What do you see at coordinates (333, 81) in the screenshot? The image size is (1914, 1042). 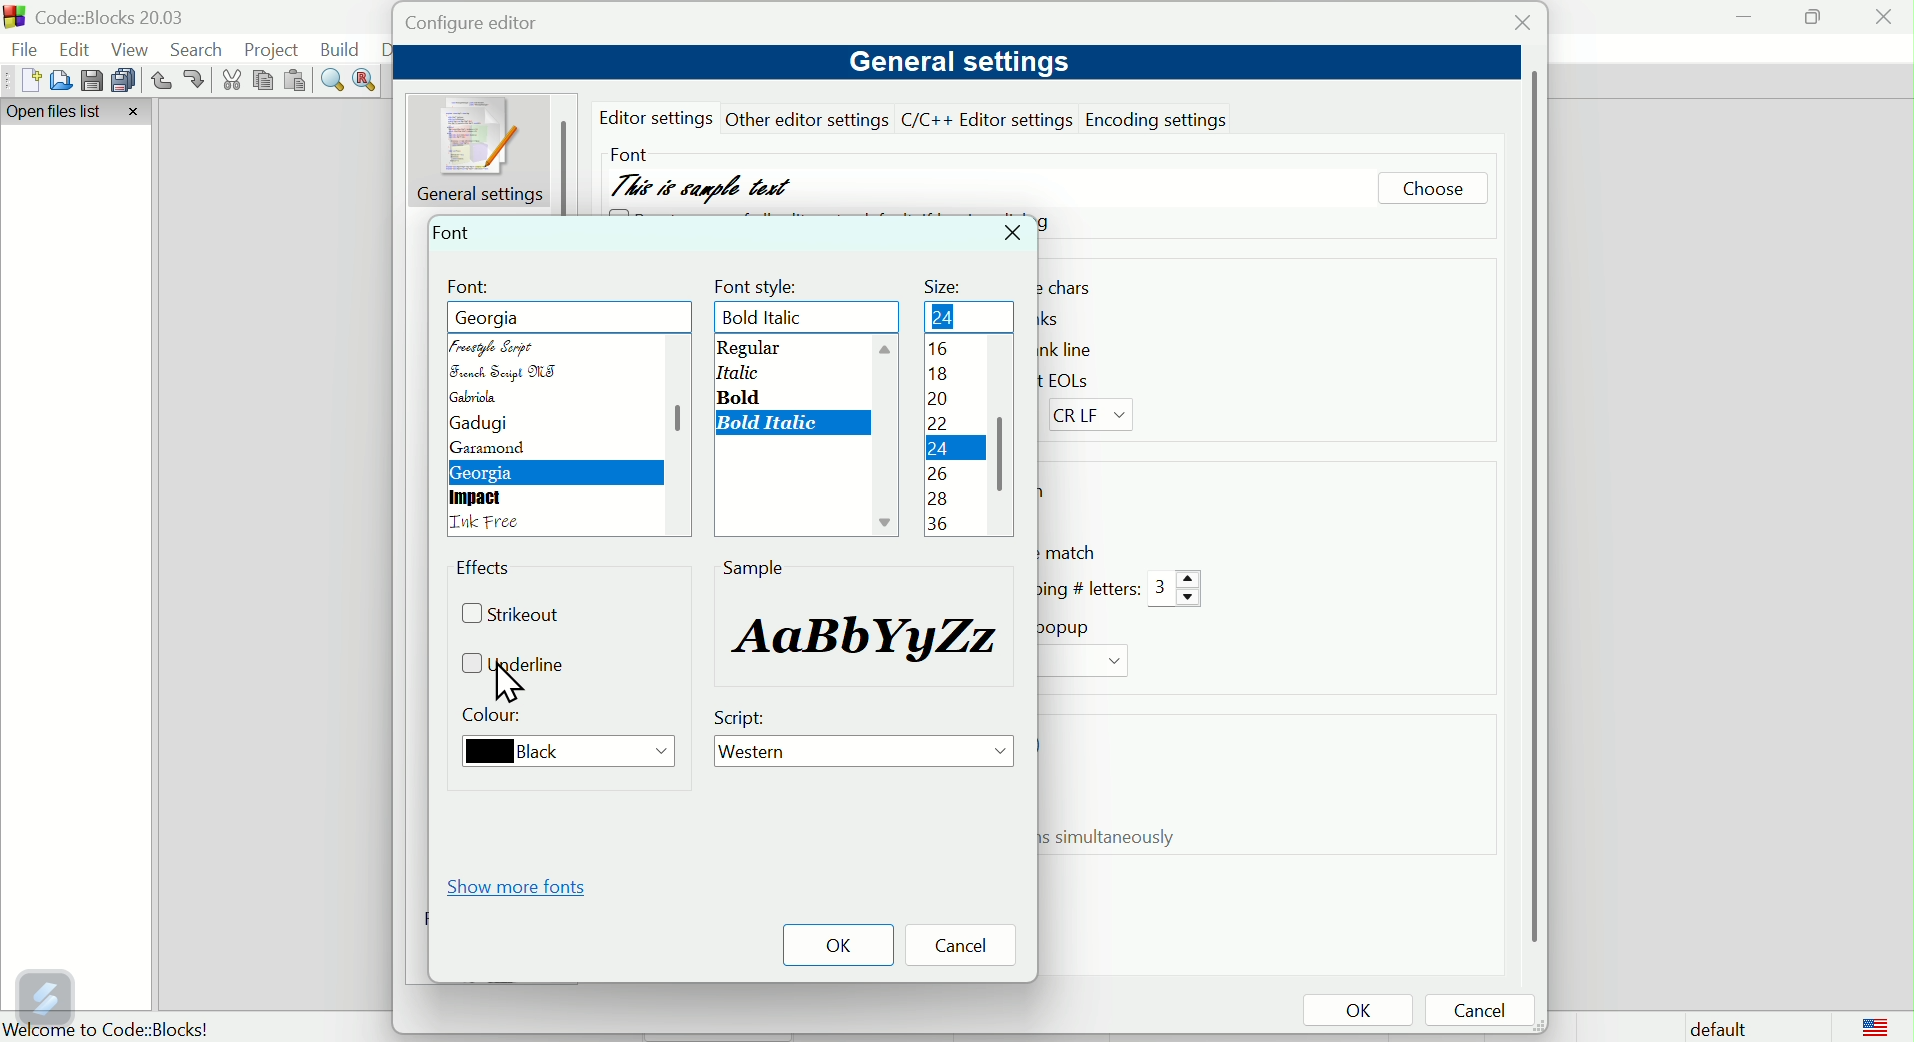 I see `Find` at bounding box center [333, 81].